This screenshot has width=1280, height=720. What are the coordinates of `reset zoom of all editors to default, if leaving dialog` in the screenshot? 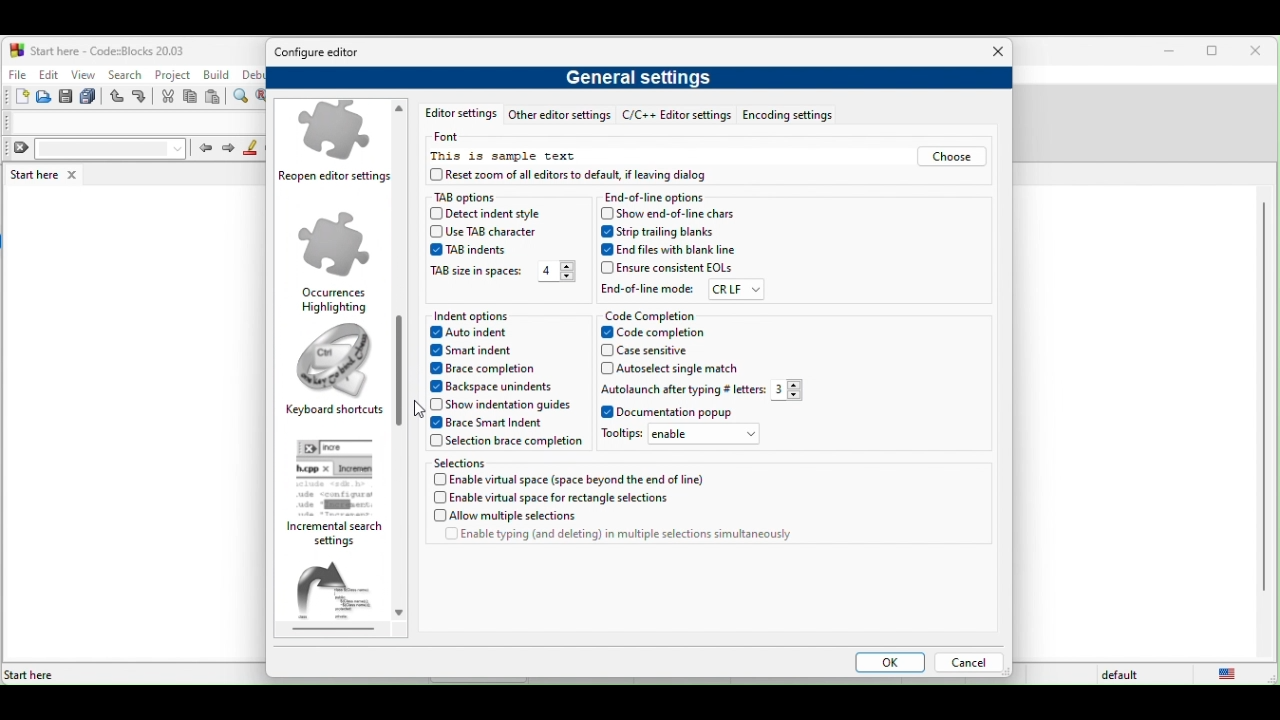 It's located at (589, 177).